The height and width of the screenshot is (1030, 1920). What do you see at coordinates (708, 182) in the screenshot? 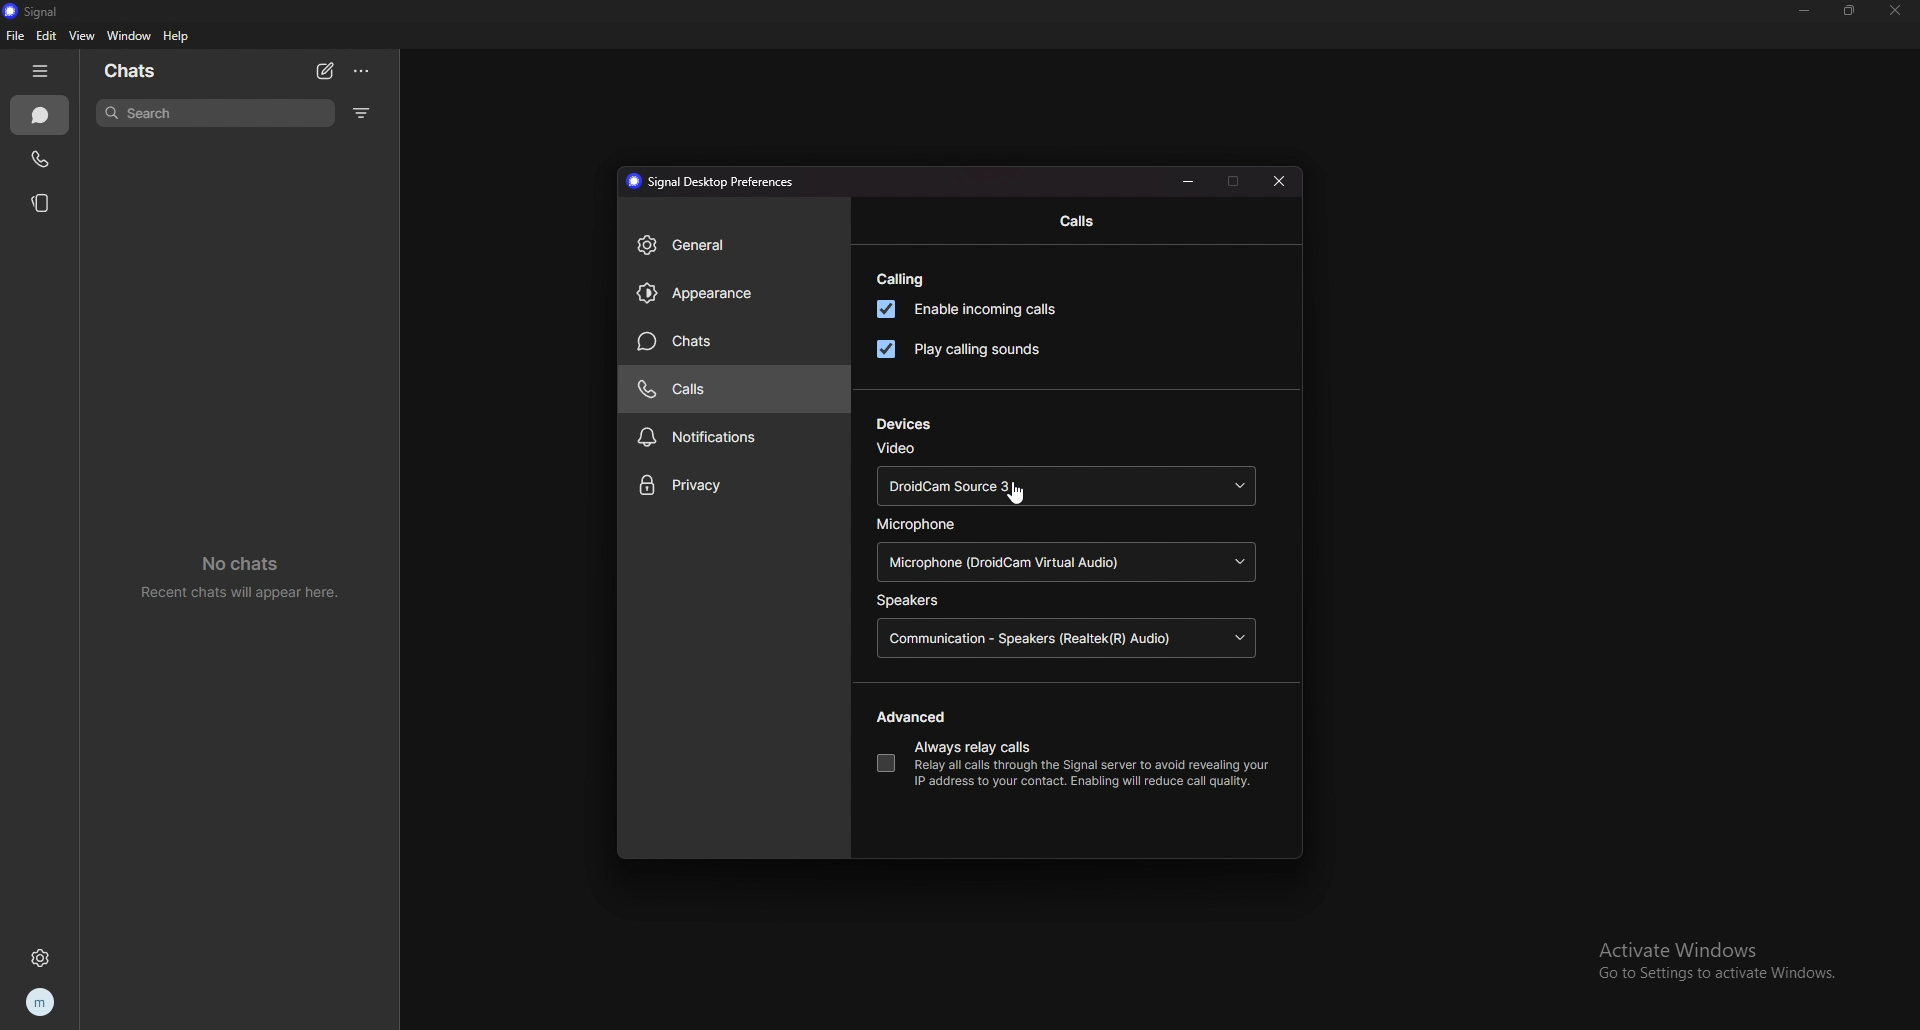
I see `preferences` at bounding box center [708, 182].